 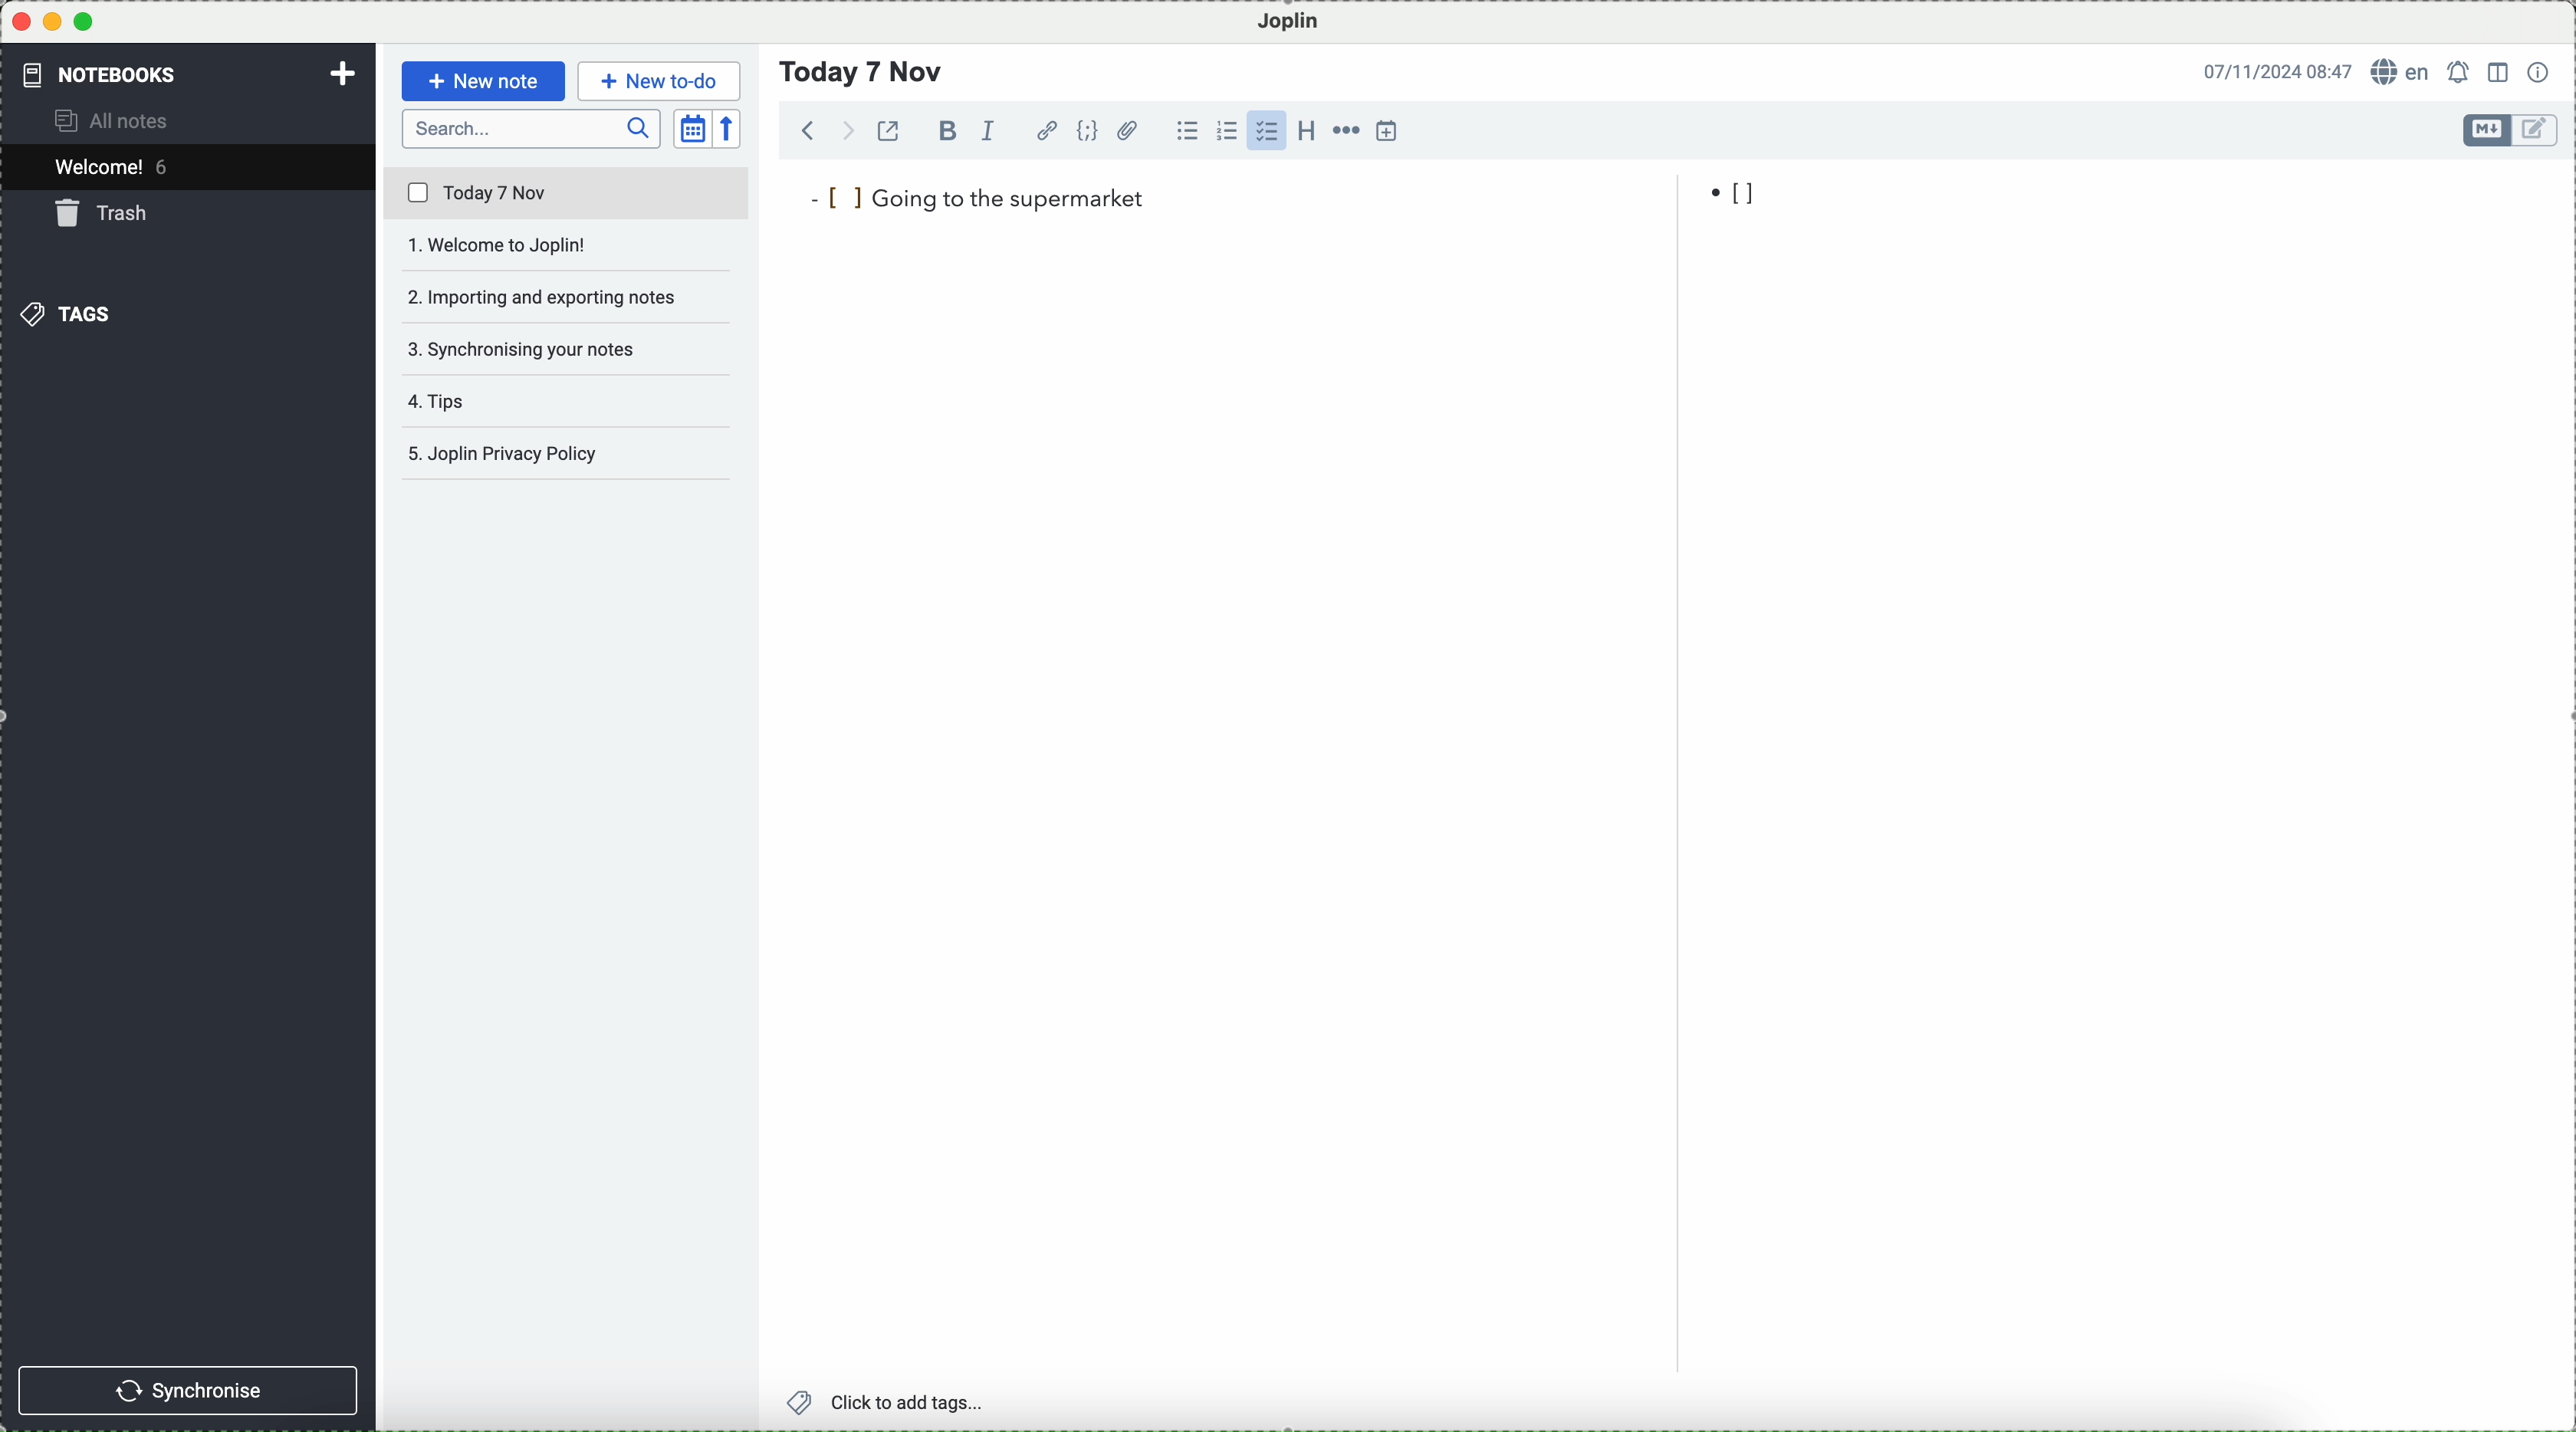 I want to click on add new notebook, so click(x=343, y=76).